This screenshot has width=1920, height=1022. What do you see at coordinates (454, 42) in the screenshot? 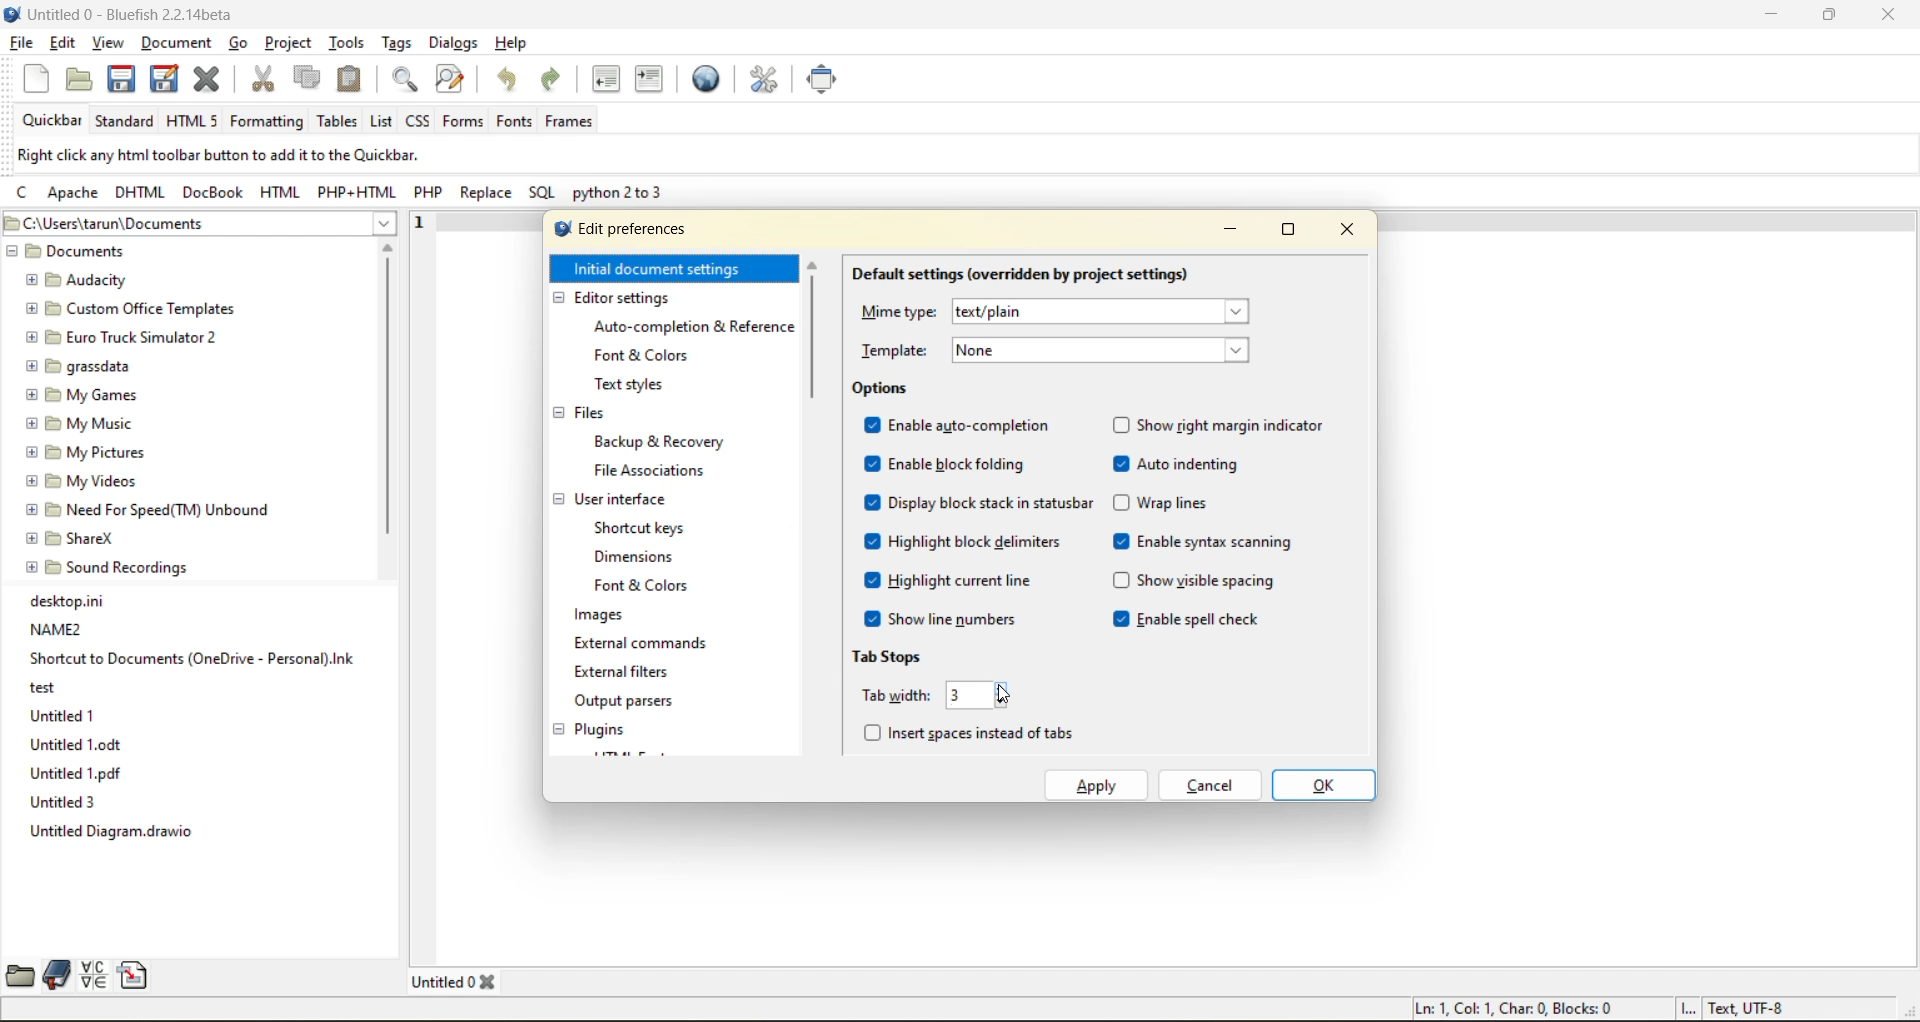
I see `dialogs` at bounding box center [454, 42].